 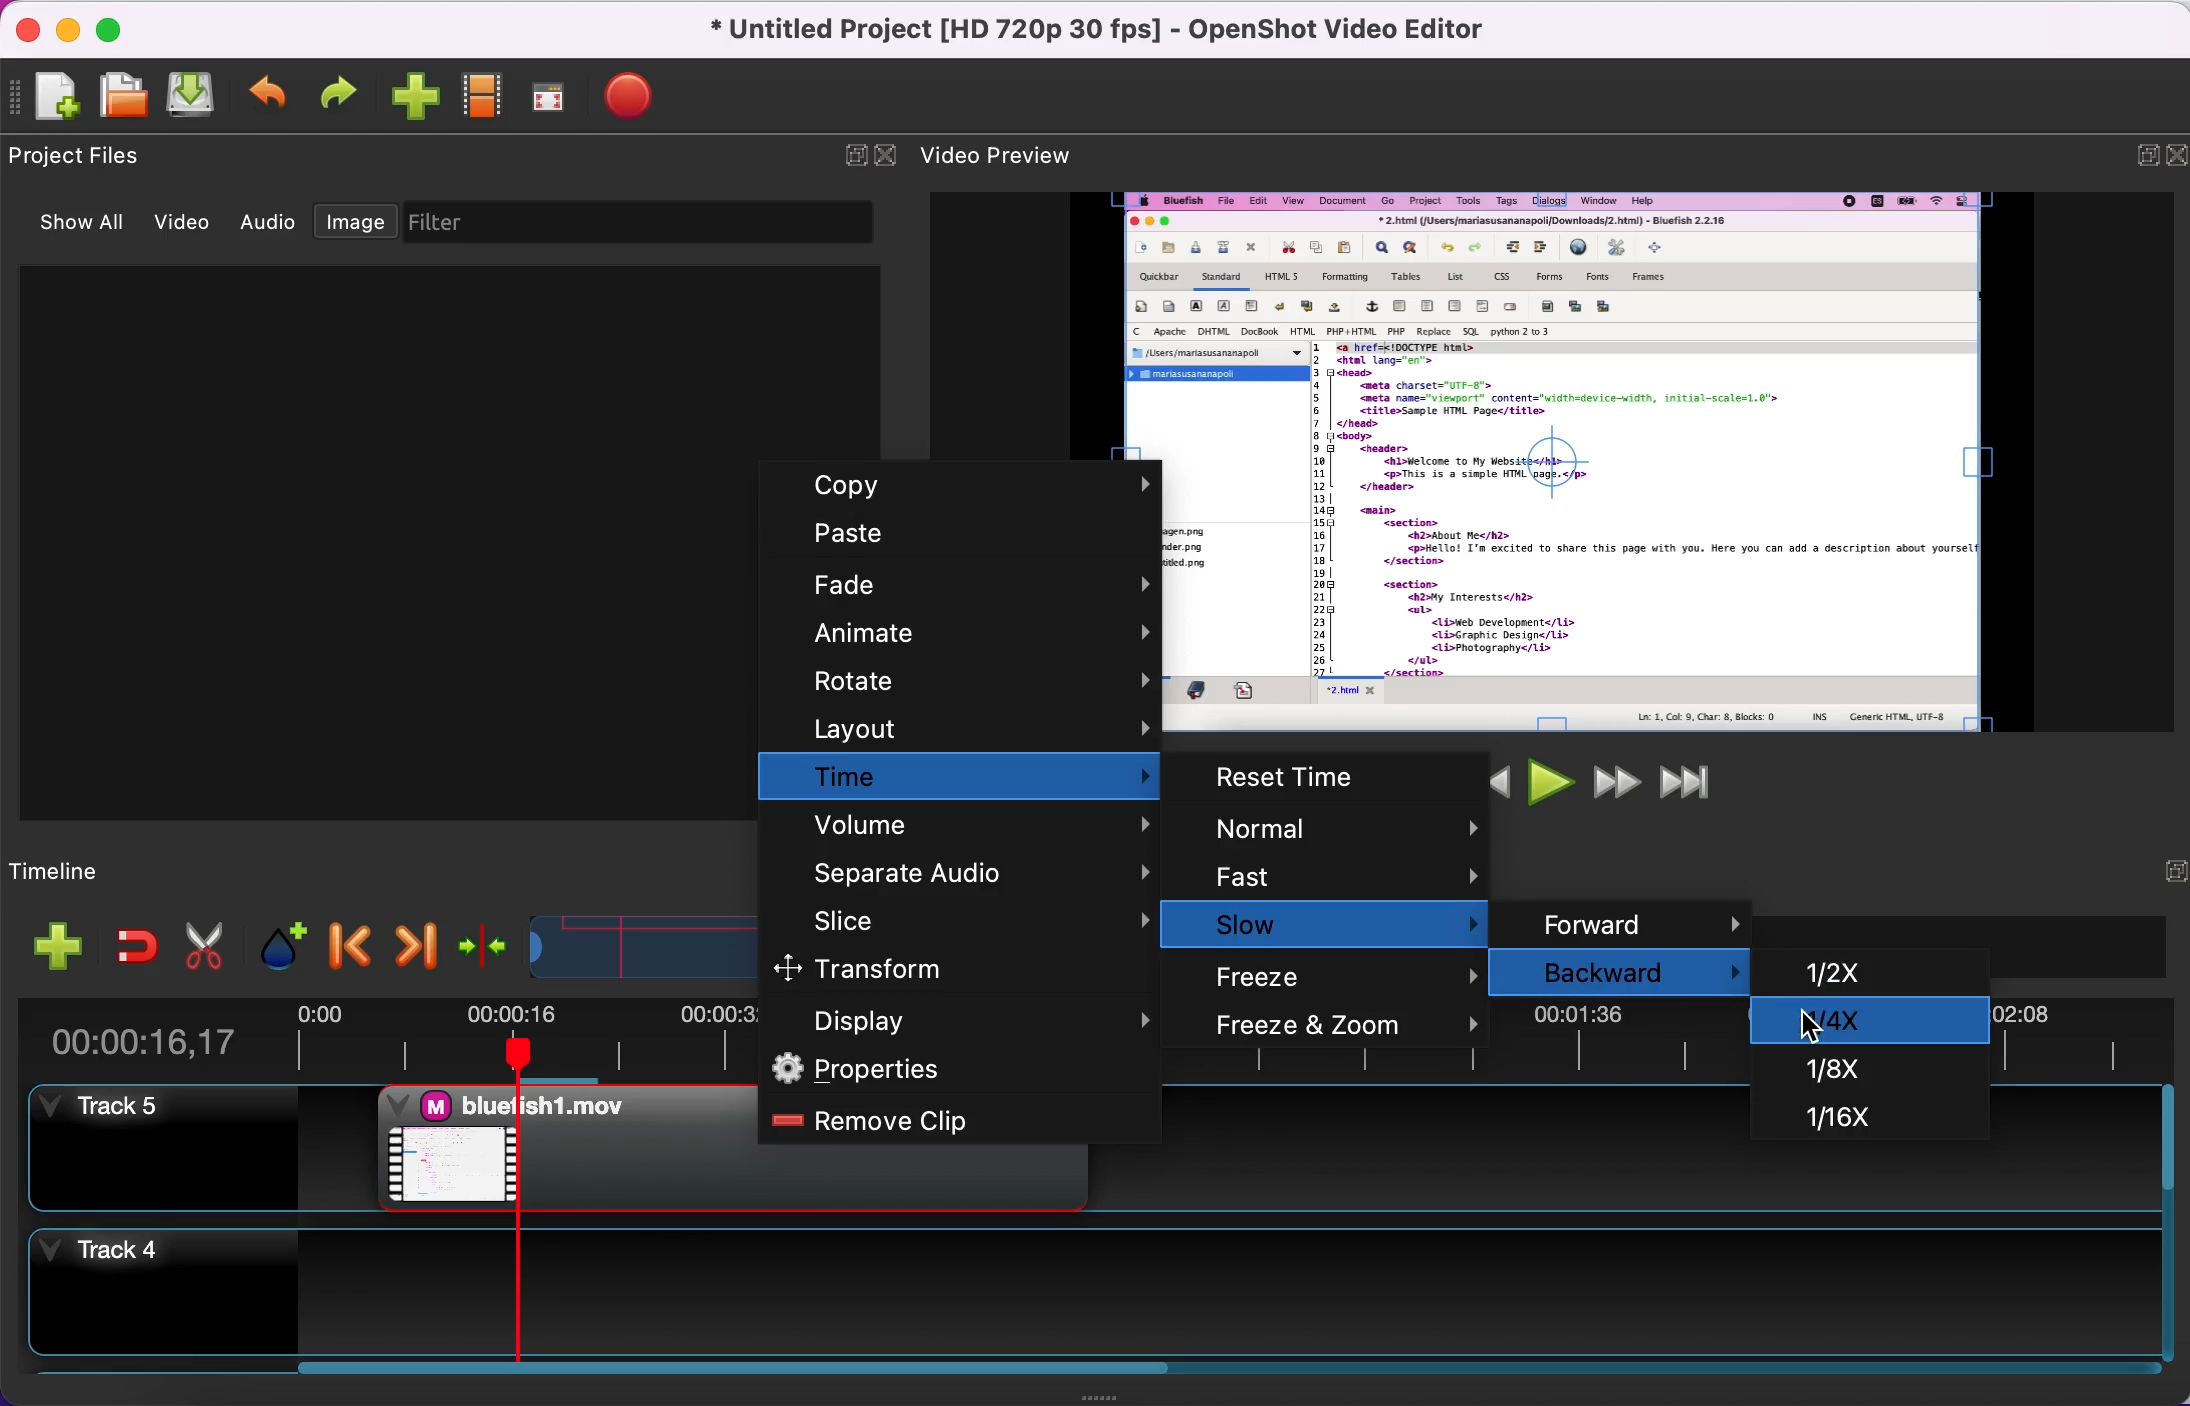 I want to click on import files, so click(x=417, y=99).